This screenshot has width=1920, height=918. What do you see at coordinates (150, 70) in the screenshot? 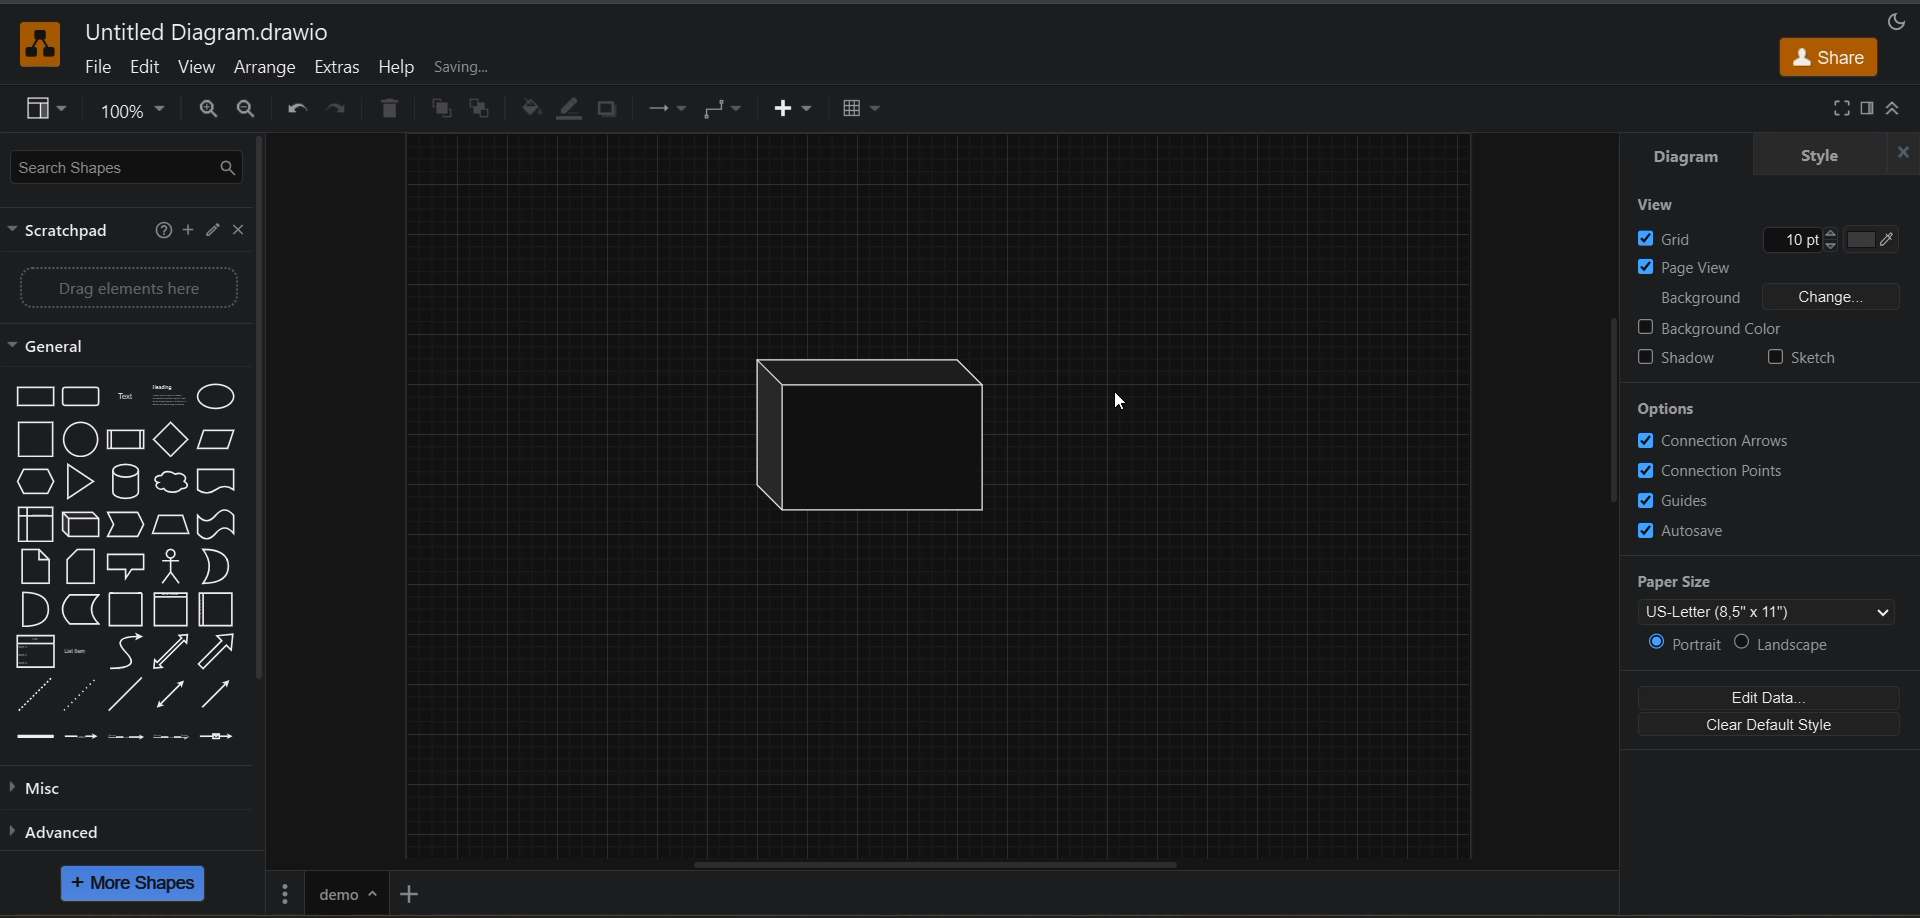
I see `edit` at bounding box center [150, 70].